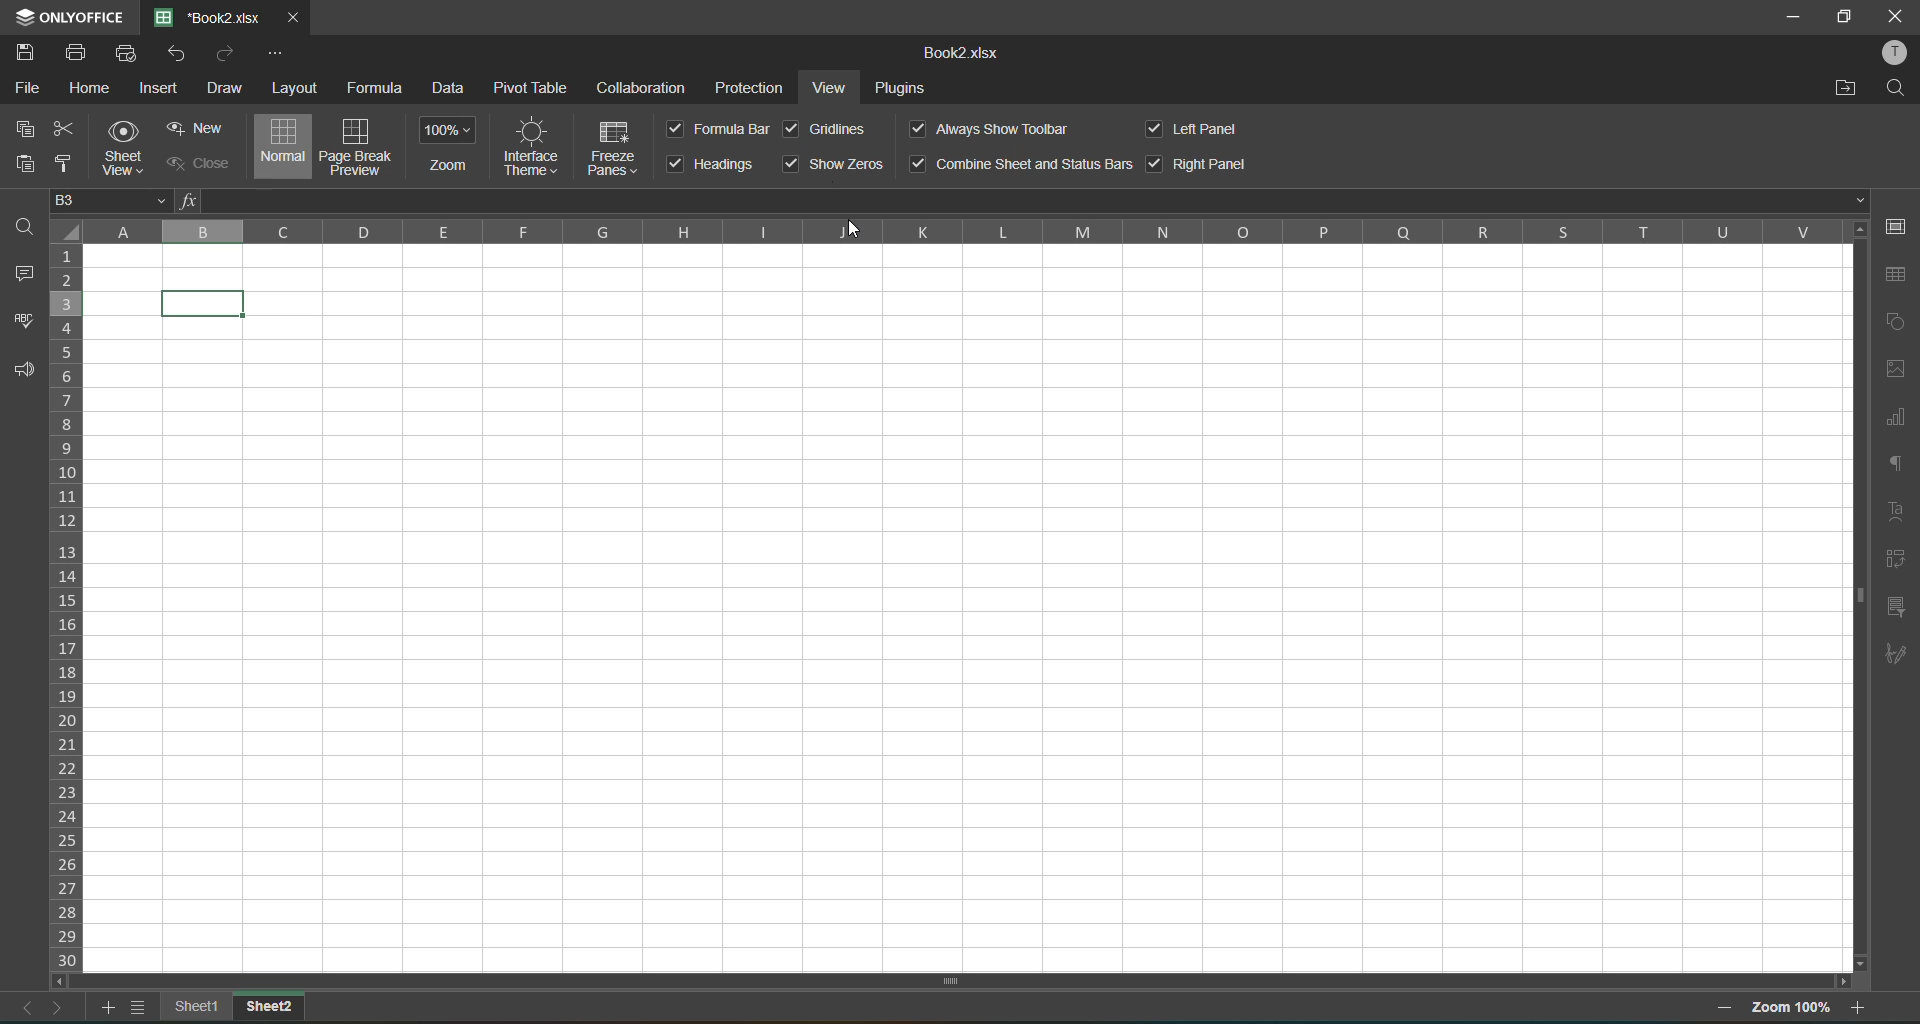 This screenshot has height=1024, width=1920. What do you see at coordinates (530, 89) in the screenshot?
I see `pivot table` at bounding box center [530, 89].